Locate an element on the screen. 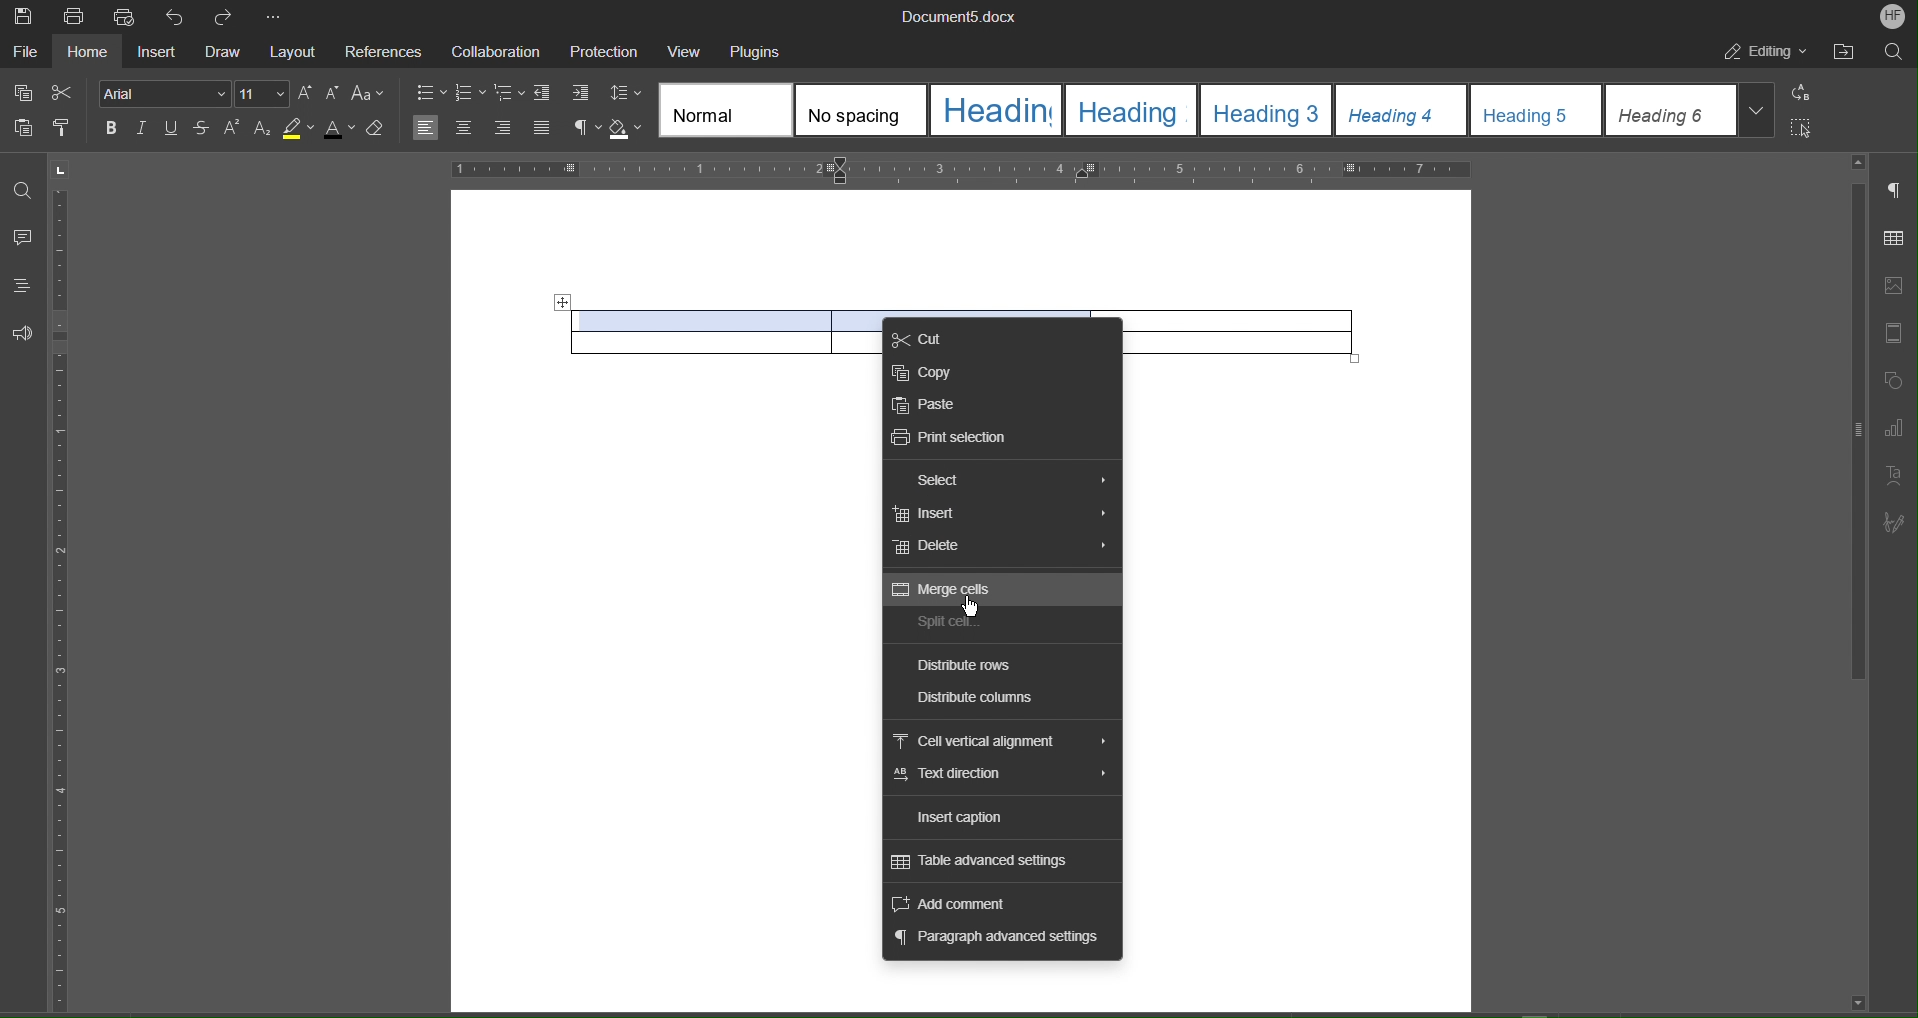 This screenshot has height=1018, width=1918. Superscript is located at coordinates (233, 129).